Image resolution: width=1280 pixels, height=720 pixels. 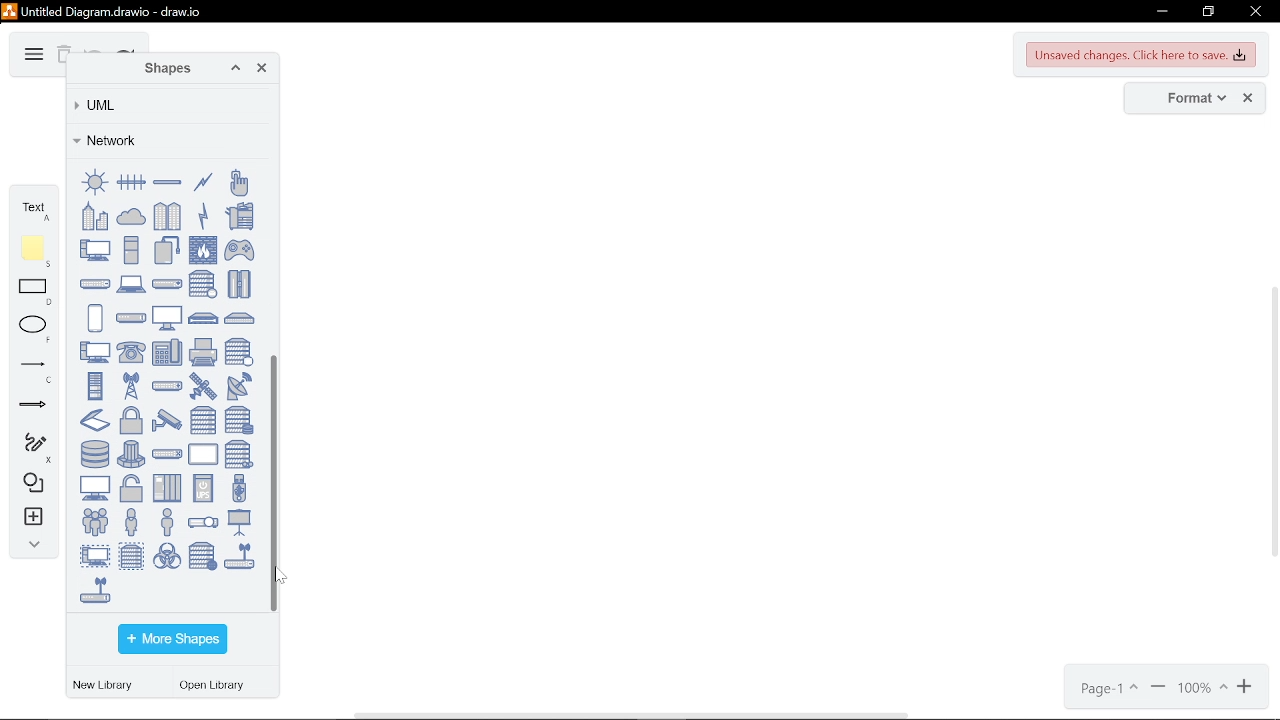 What do you see at coordinates (63, 56) in the screenshot?
I see `delete` at bounding box center [63, 56].